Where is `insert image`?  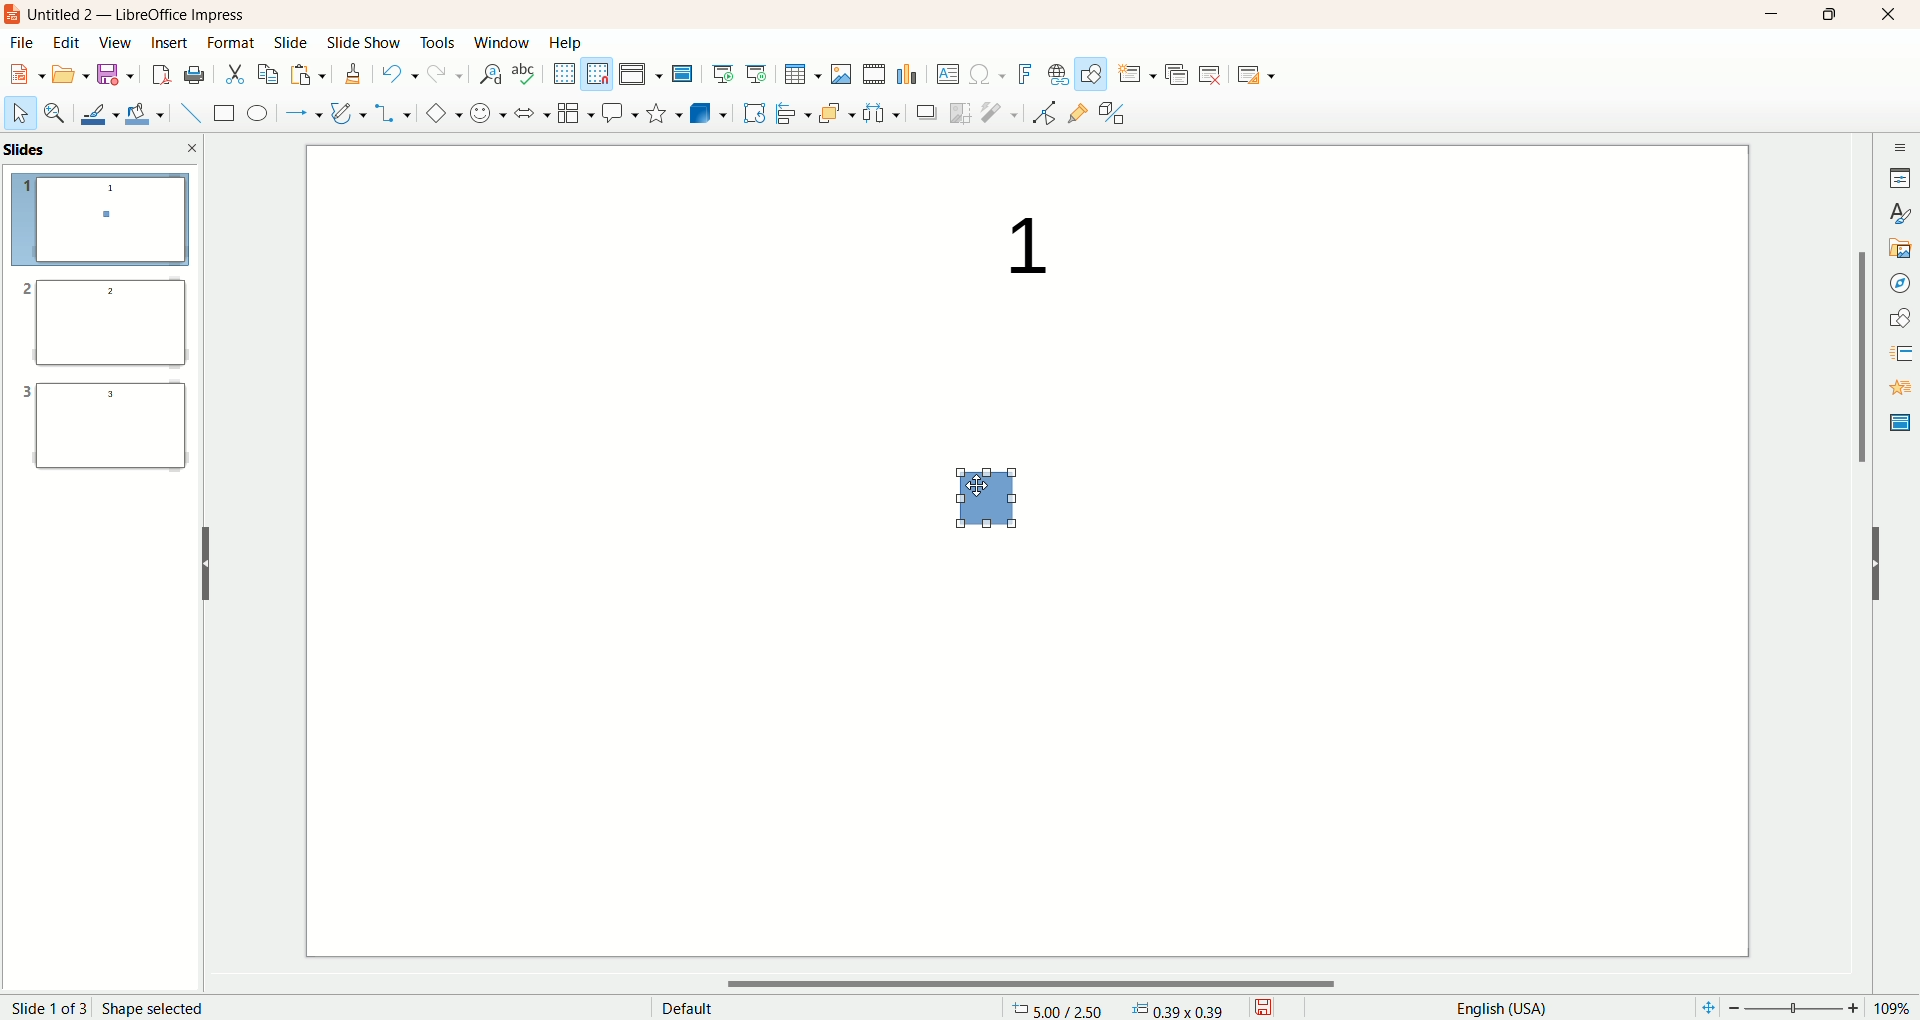 insert image is located at coordinates (842, 73).